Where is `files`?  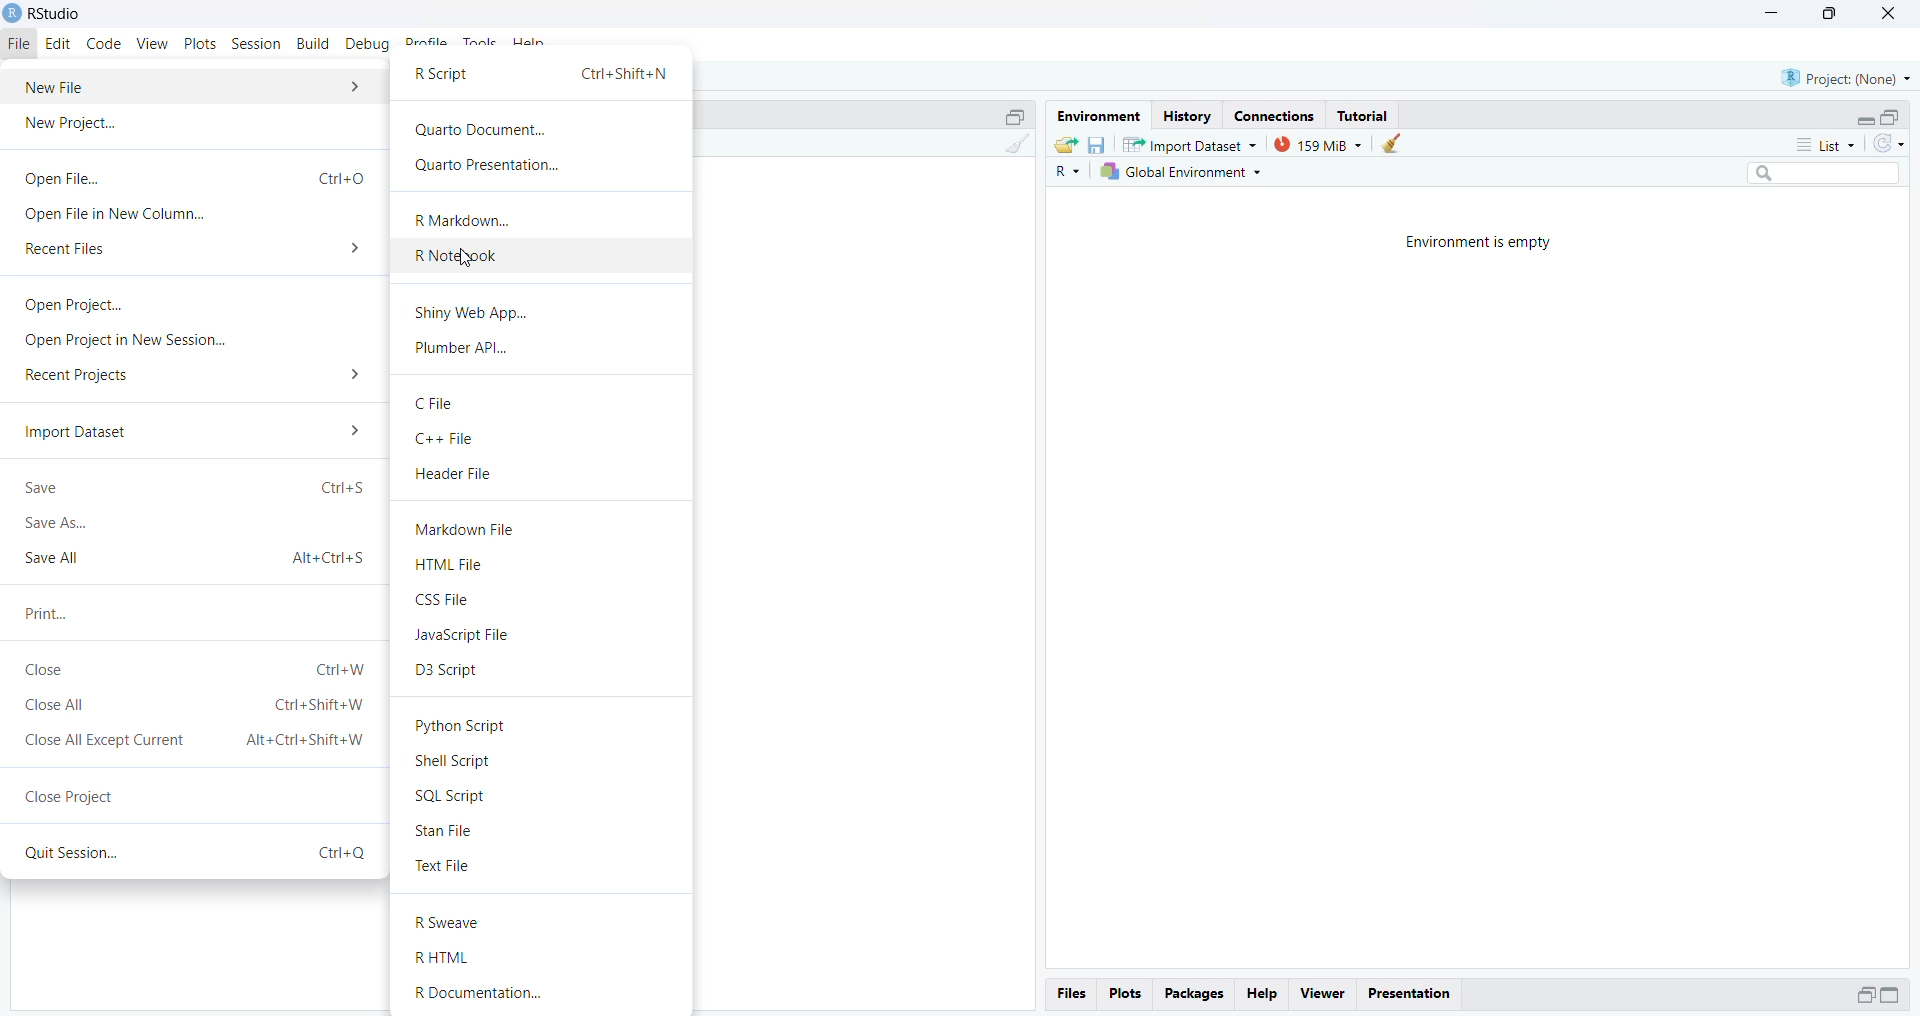
files is located at coordinates (1071, 994).